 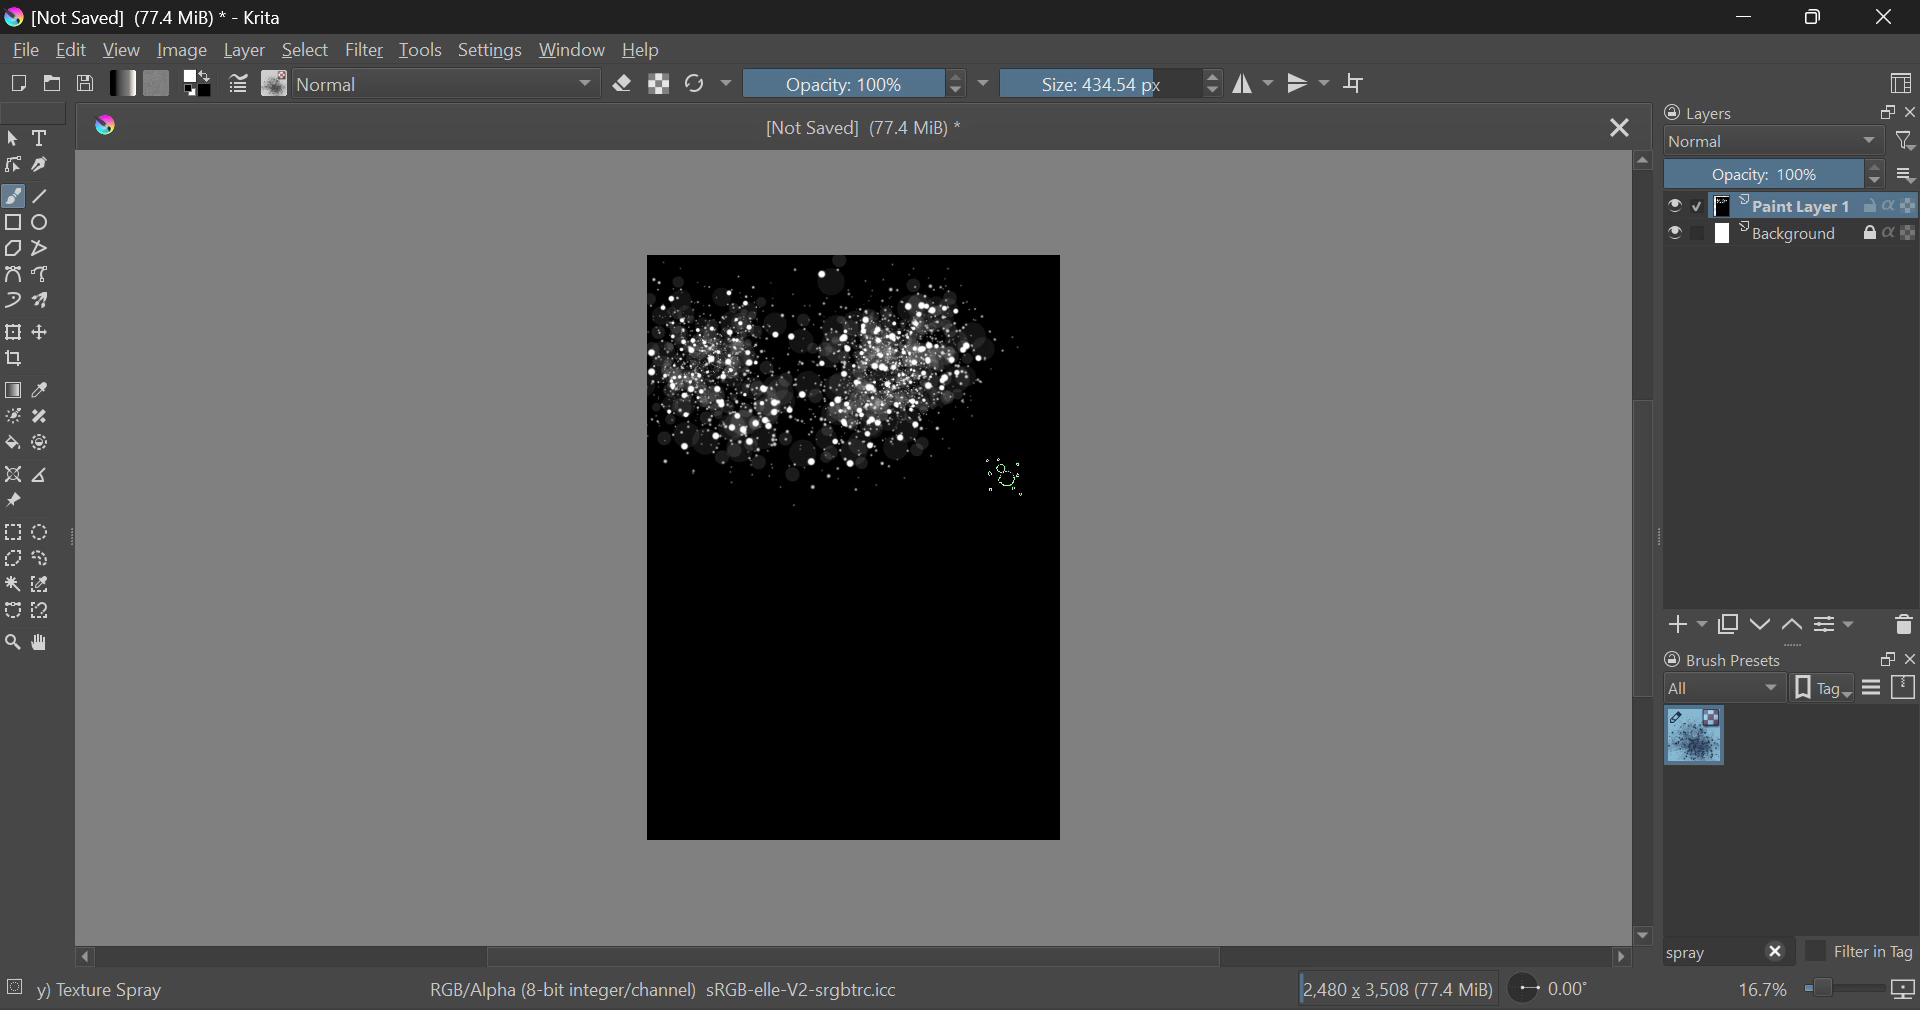 I want to click on Blending Mode, so click(x=449, y=84).